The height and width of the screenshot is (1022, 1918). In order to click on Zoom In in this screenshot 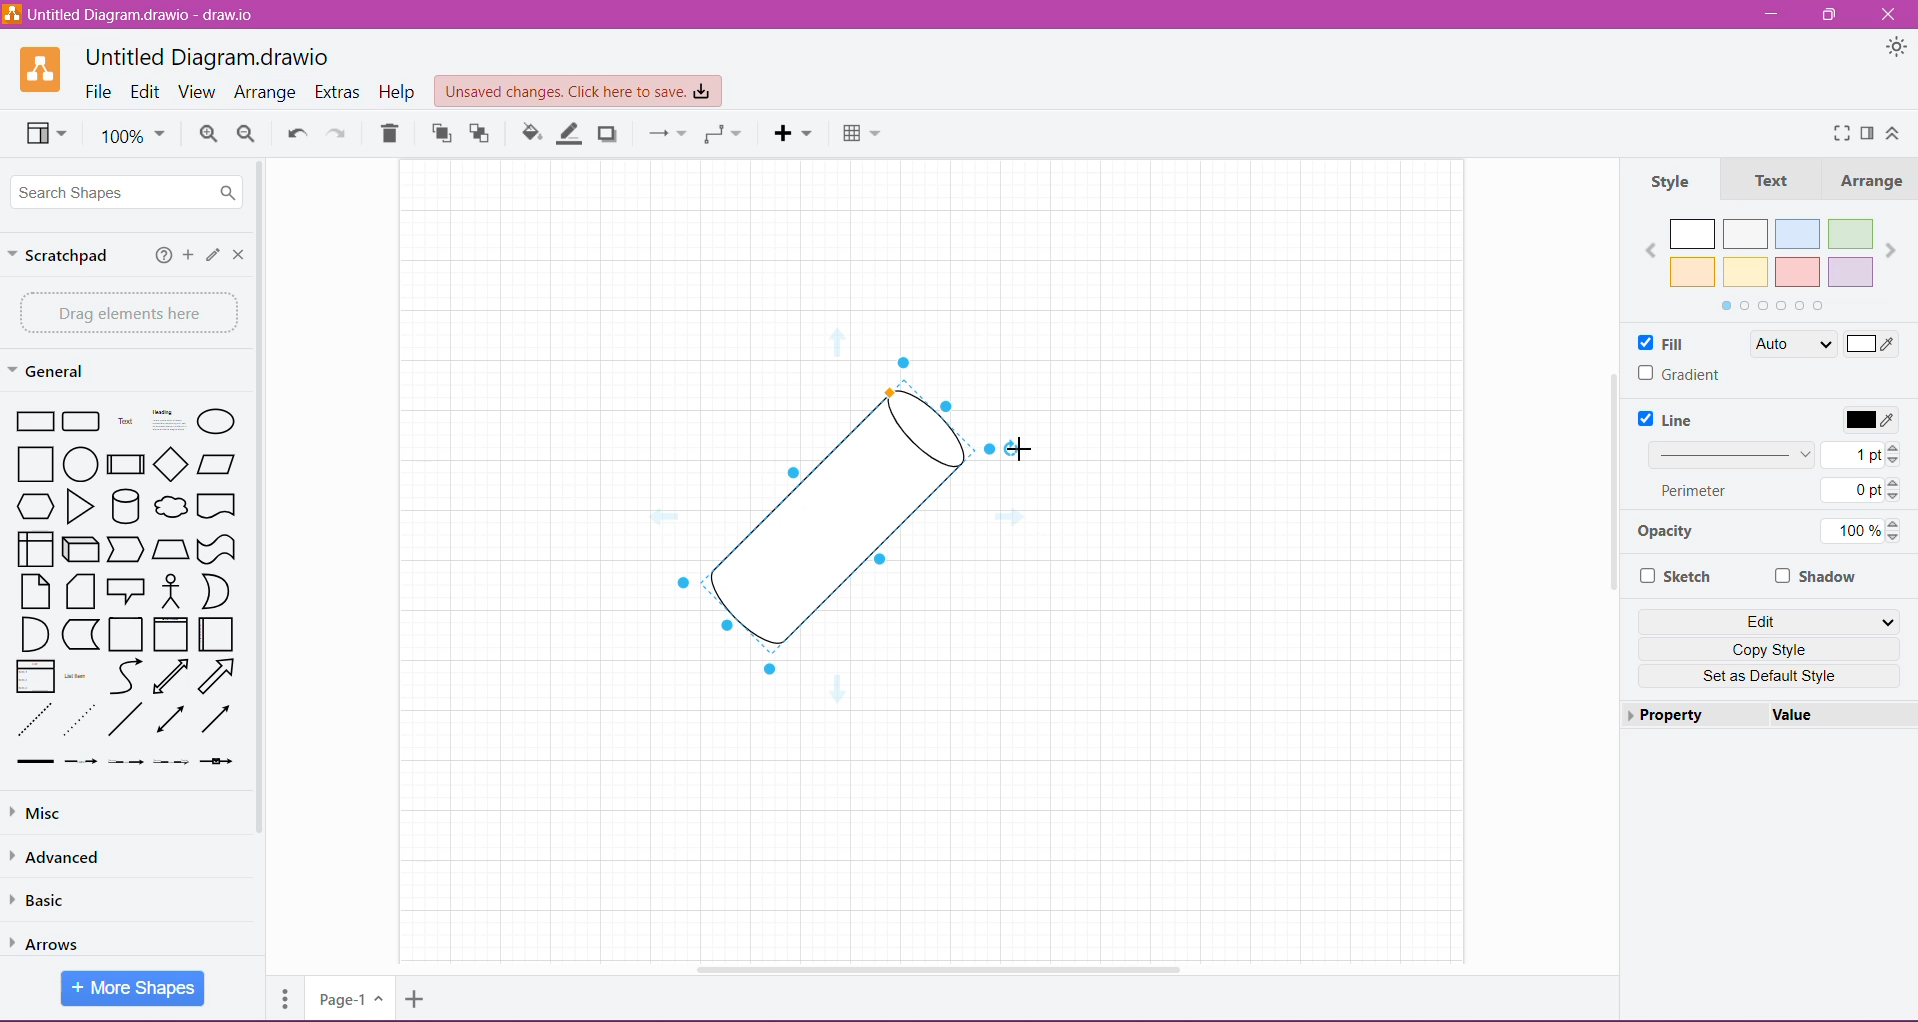, I will do `click(208, 134)`.